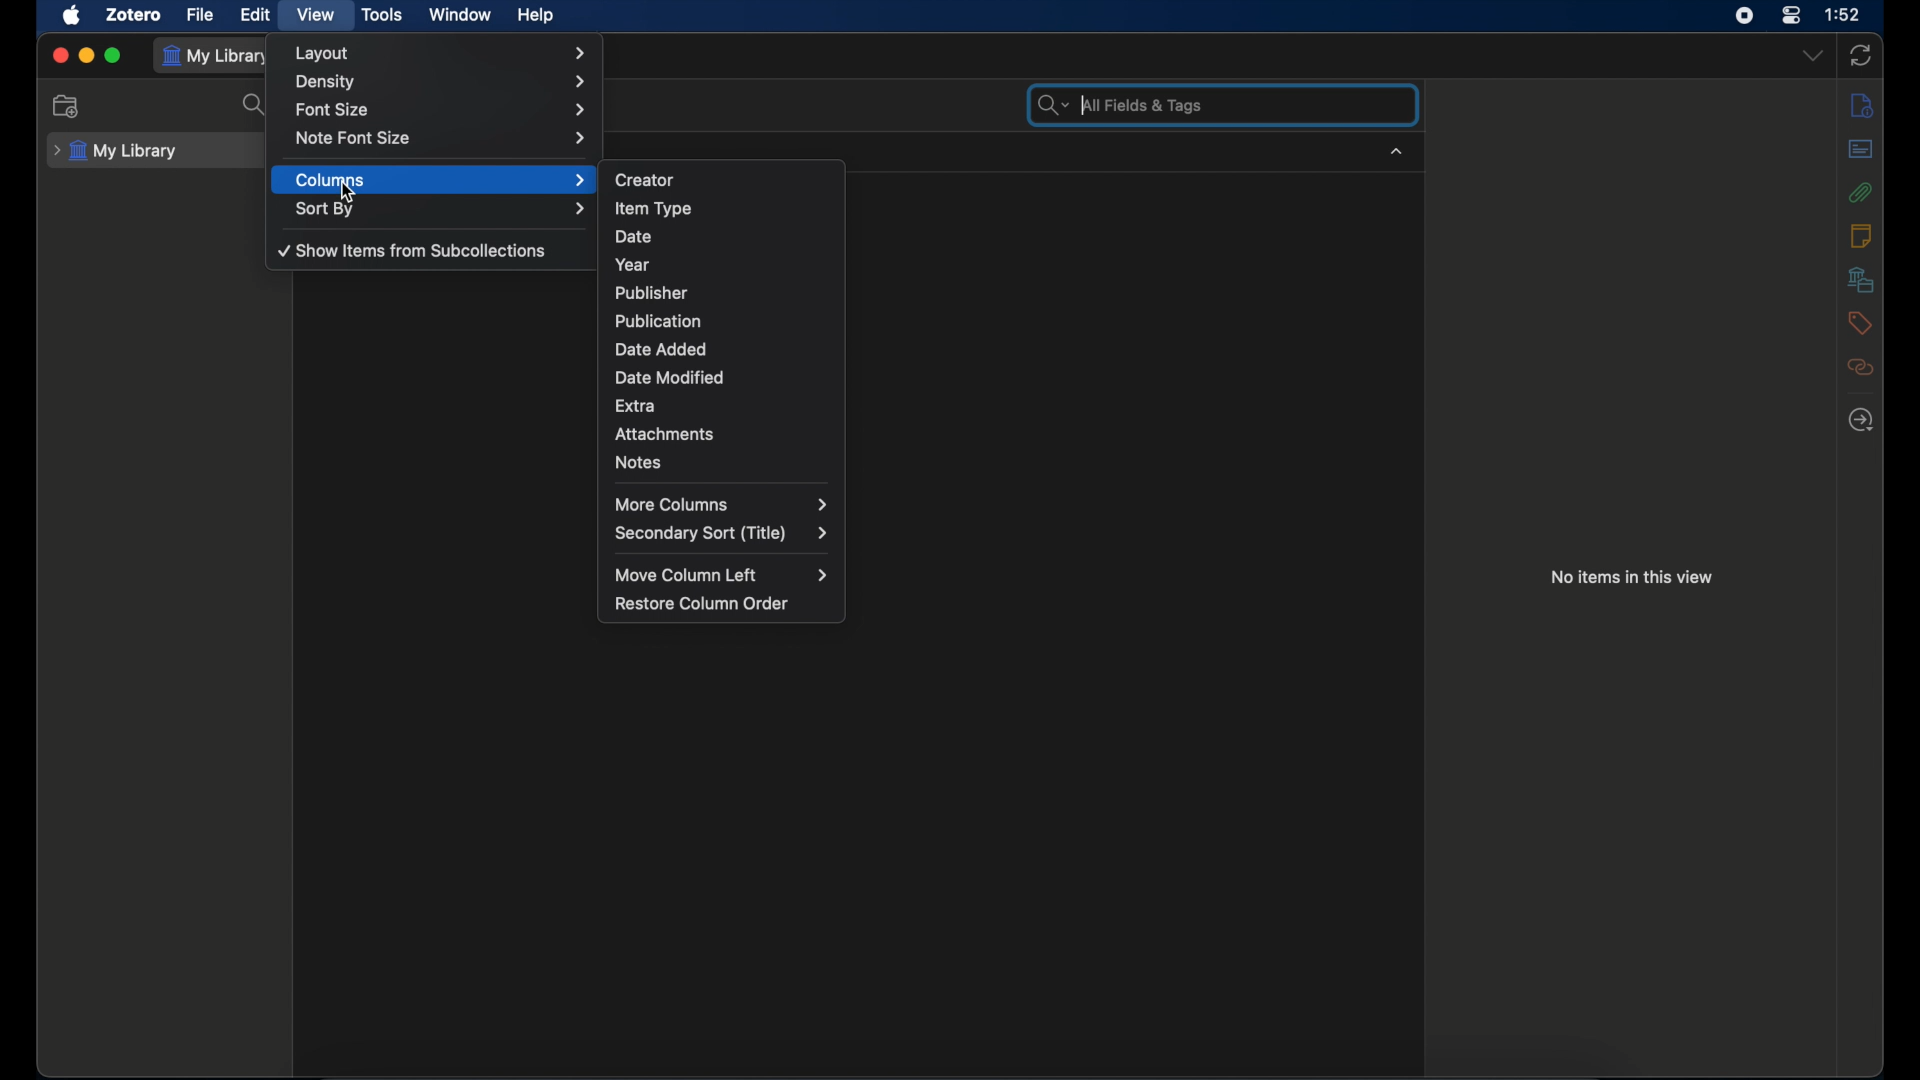  Describe the element at coordinates (136, 16) in the screenshot. I see `zotero` at that location.